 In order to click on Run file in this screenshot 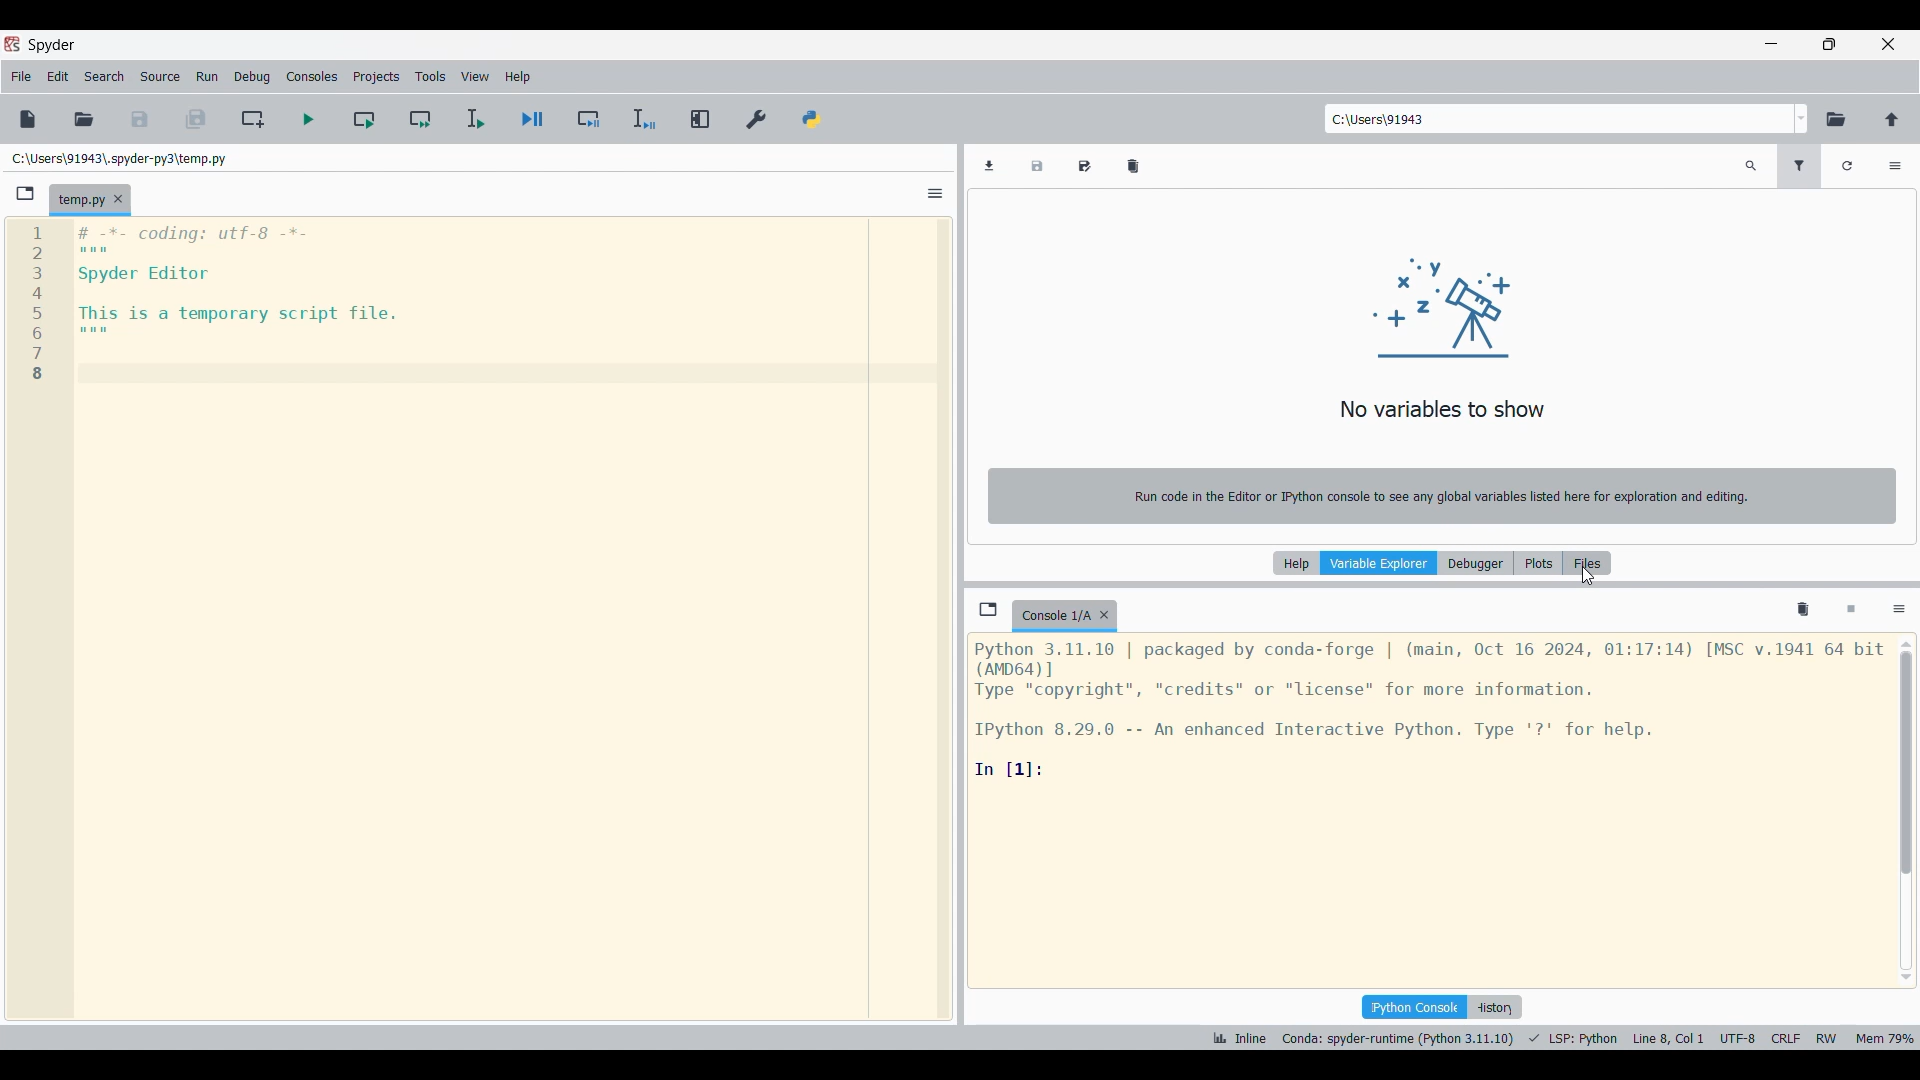, I will do `click(308, 119)`.